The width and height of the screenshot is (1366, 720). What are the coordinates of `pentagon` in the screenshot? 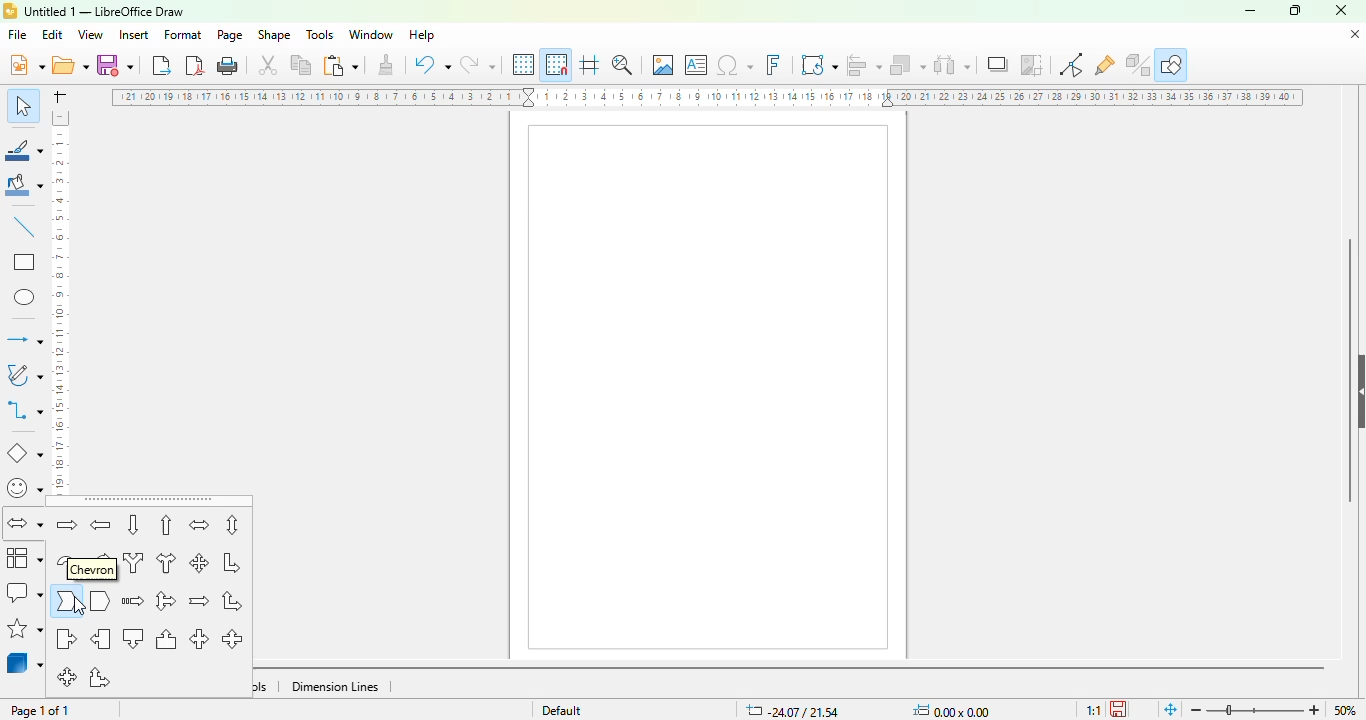 It's located at (103, 601).